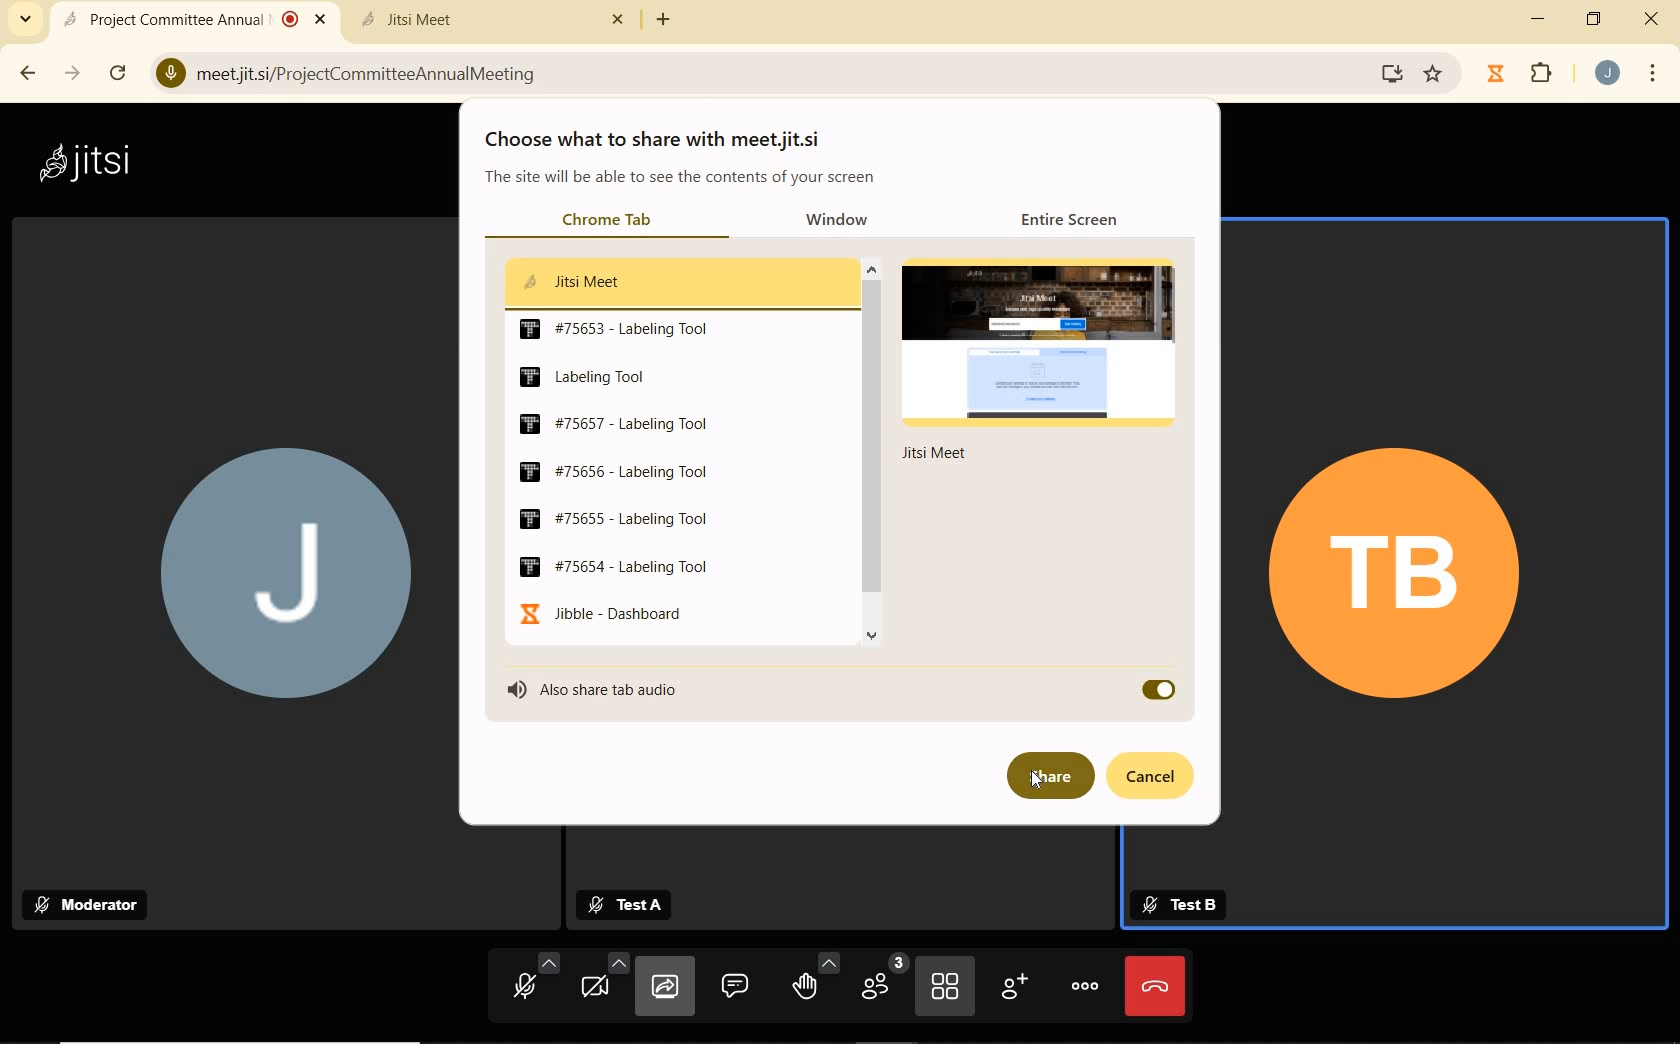 Image resolution: width=1680 pixels, height=1044 pixels. What do you see at coordinates (1388, 73) in the screenshot?
I see `screen` at bounding box center [1388, 73].